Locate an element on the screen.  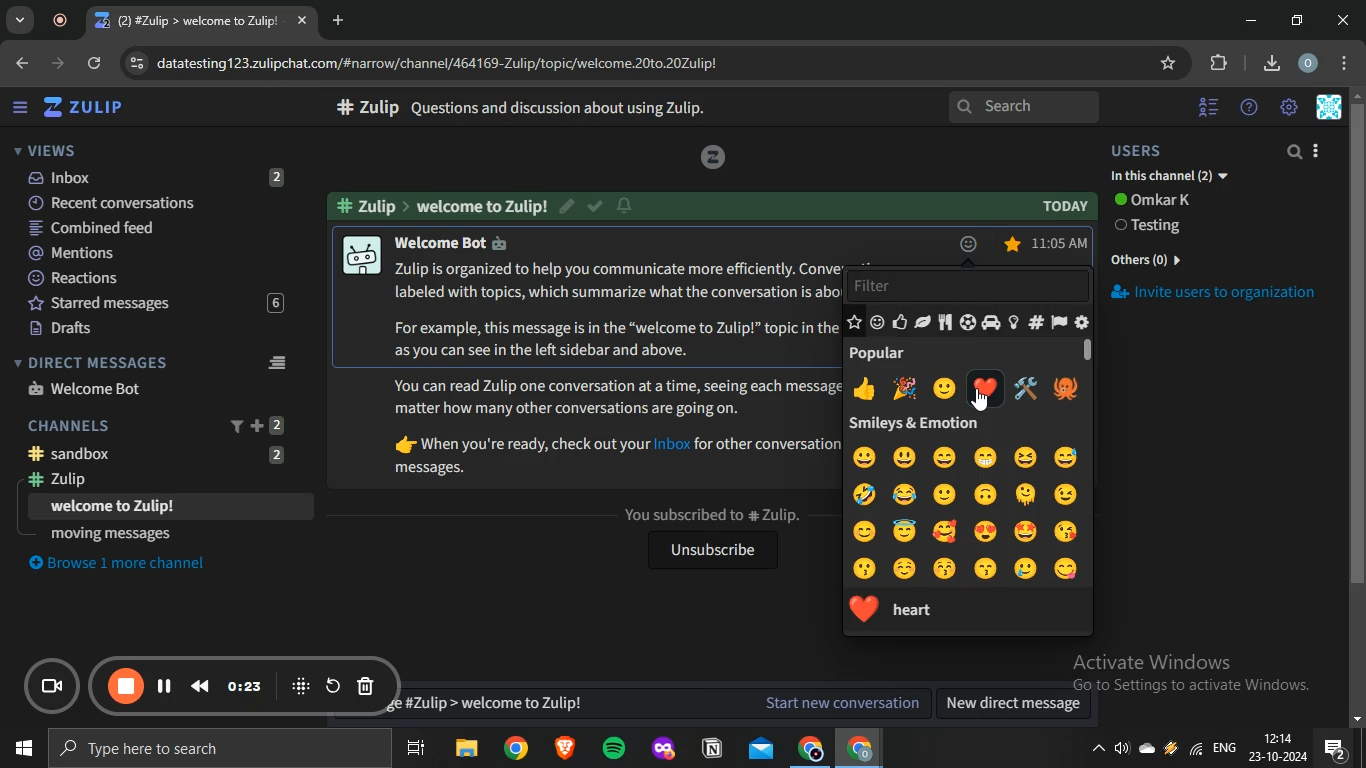
upside down is located at coordinates (987, 494).